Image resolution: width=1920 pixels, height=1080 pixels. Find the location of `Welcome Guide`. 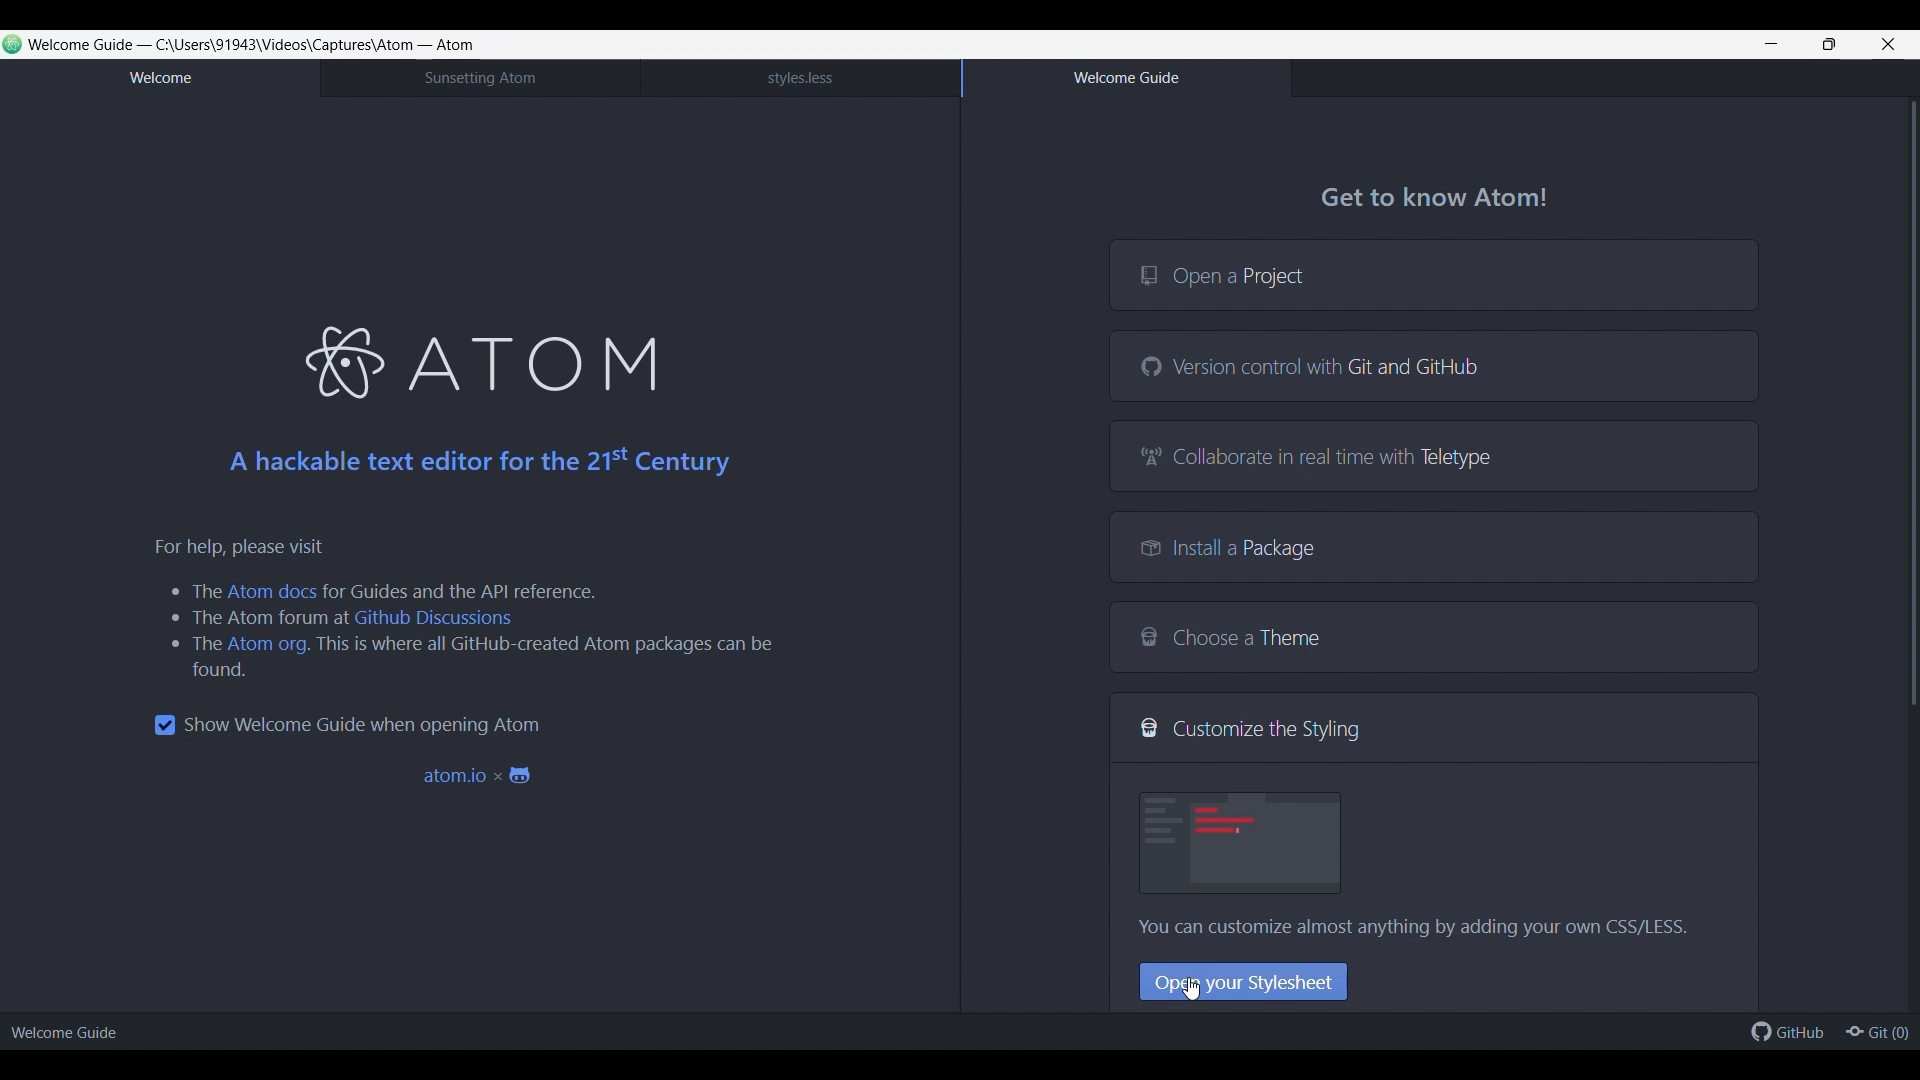

Welcome Guide is located at coordinates (74, 1031).